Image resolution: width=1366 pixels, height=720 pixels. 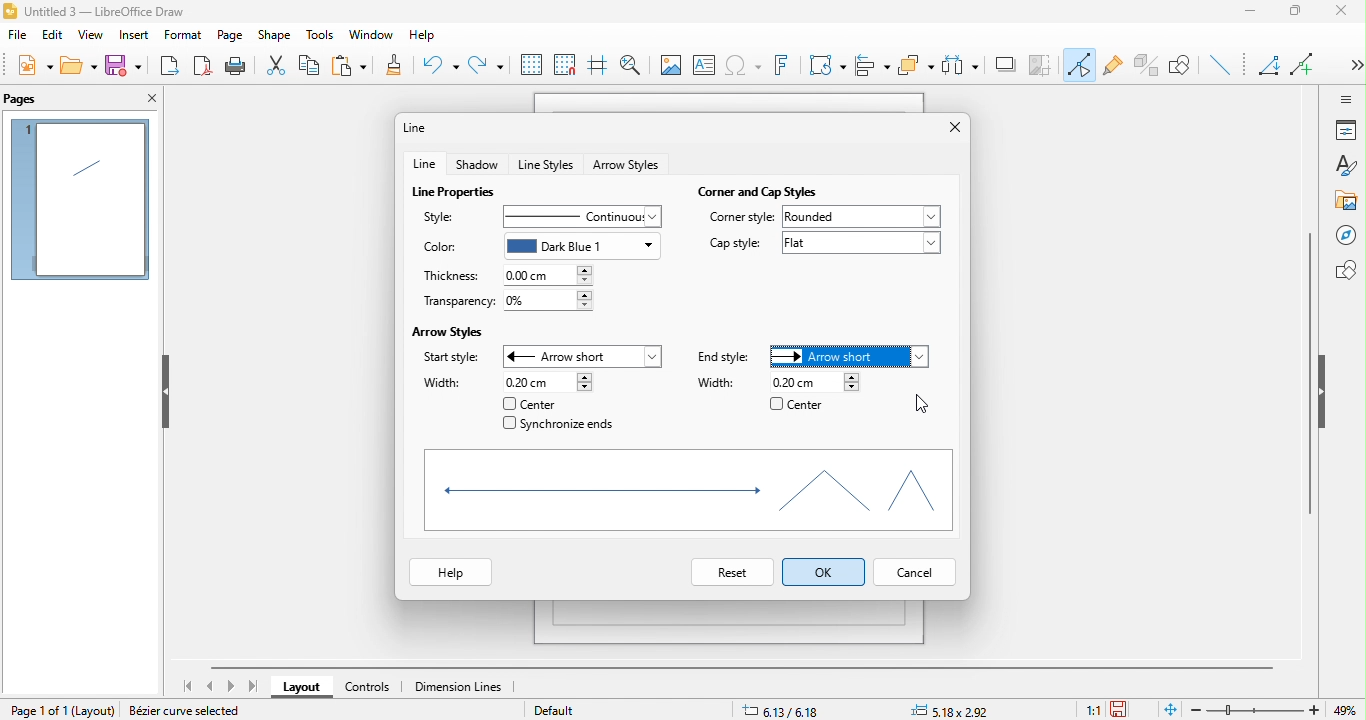 I want to click on cap style, so click(x=732, y=244).